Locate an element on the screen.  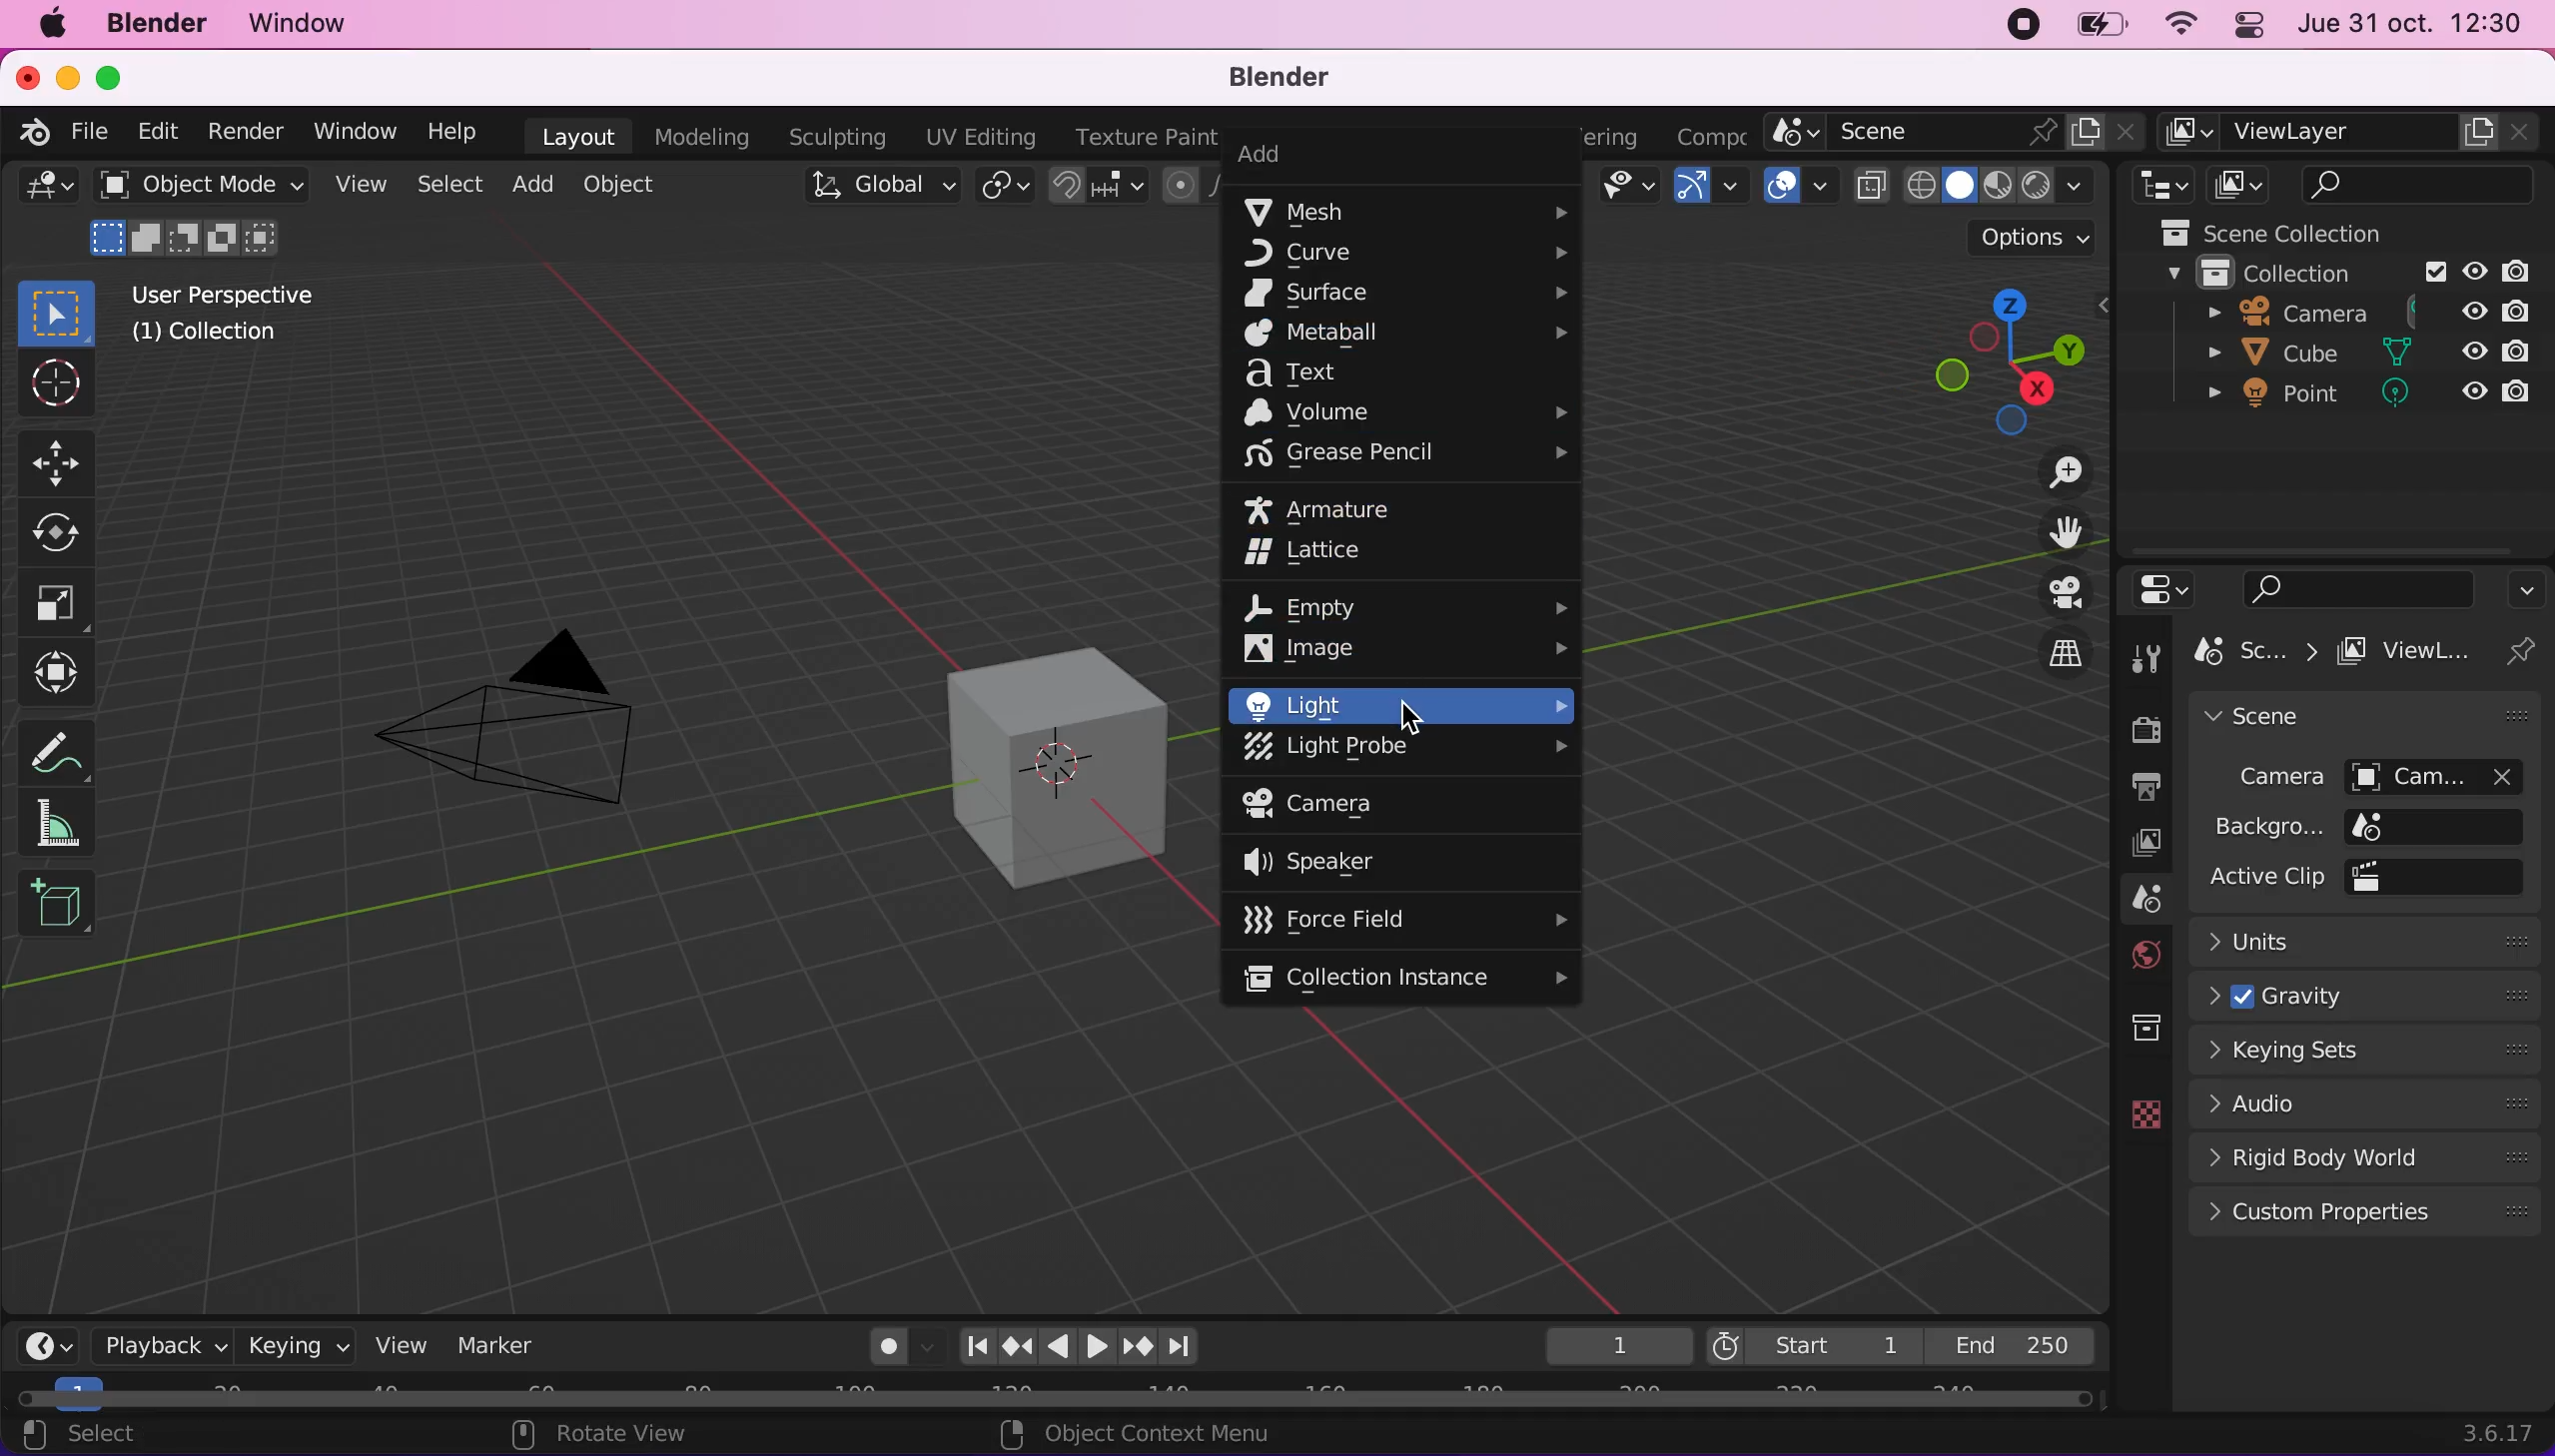
scene is located at coordinates (2138, 900).